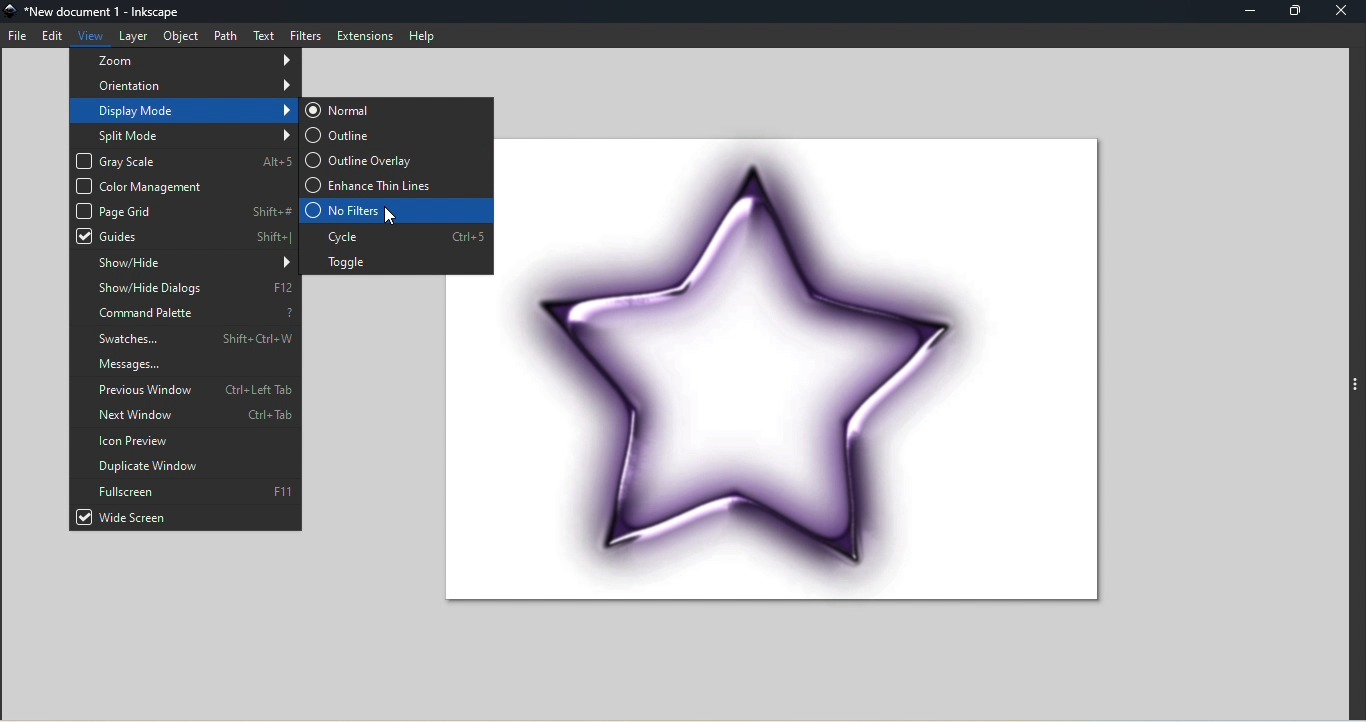 This screenshot has width=1366, height=722. Describe the element at coordinates (186, 313) in the screenshot. I see `Command palette` at that location.